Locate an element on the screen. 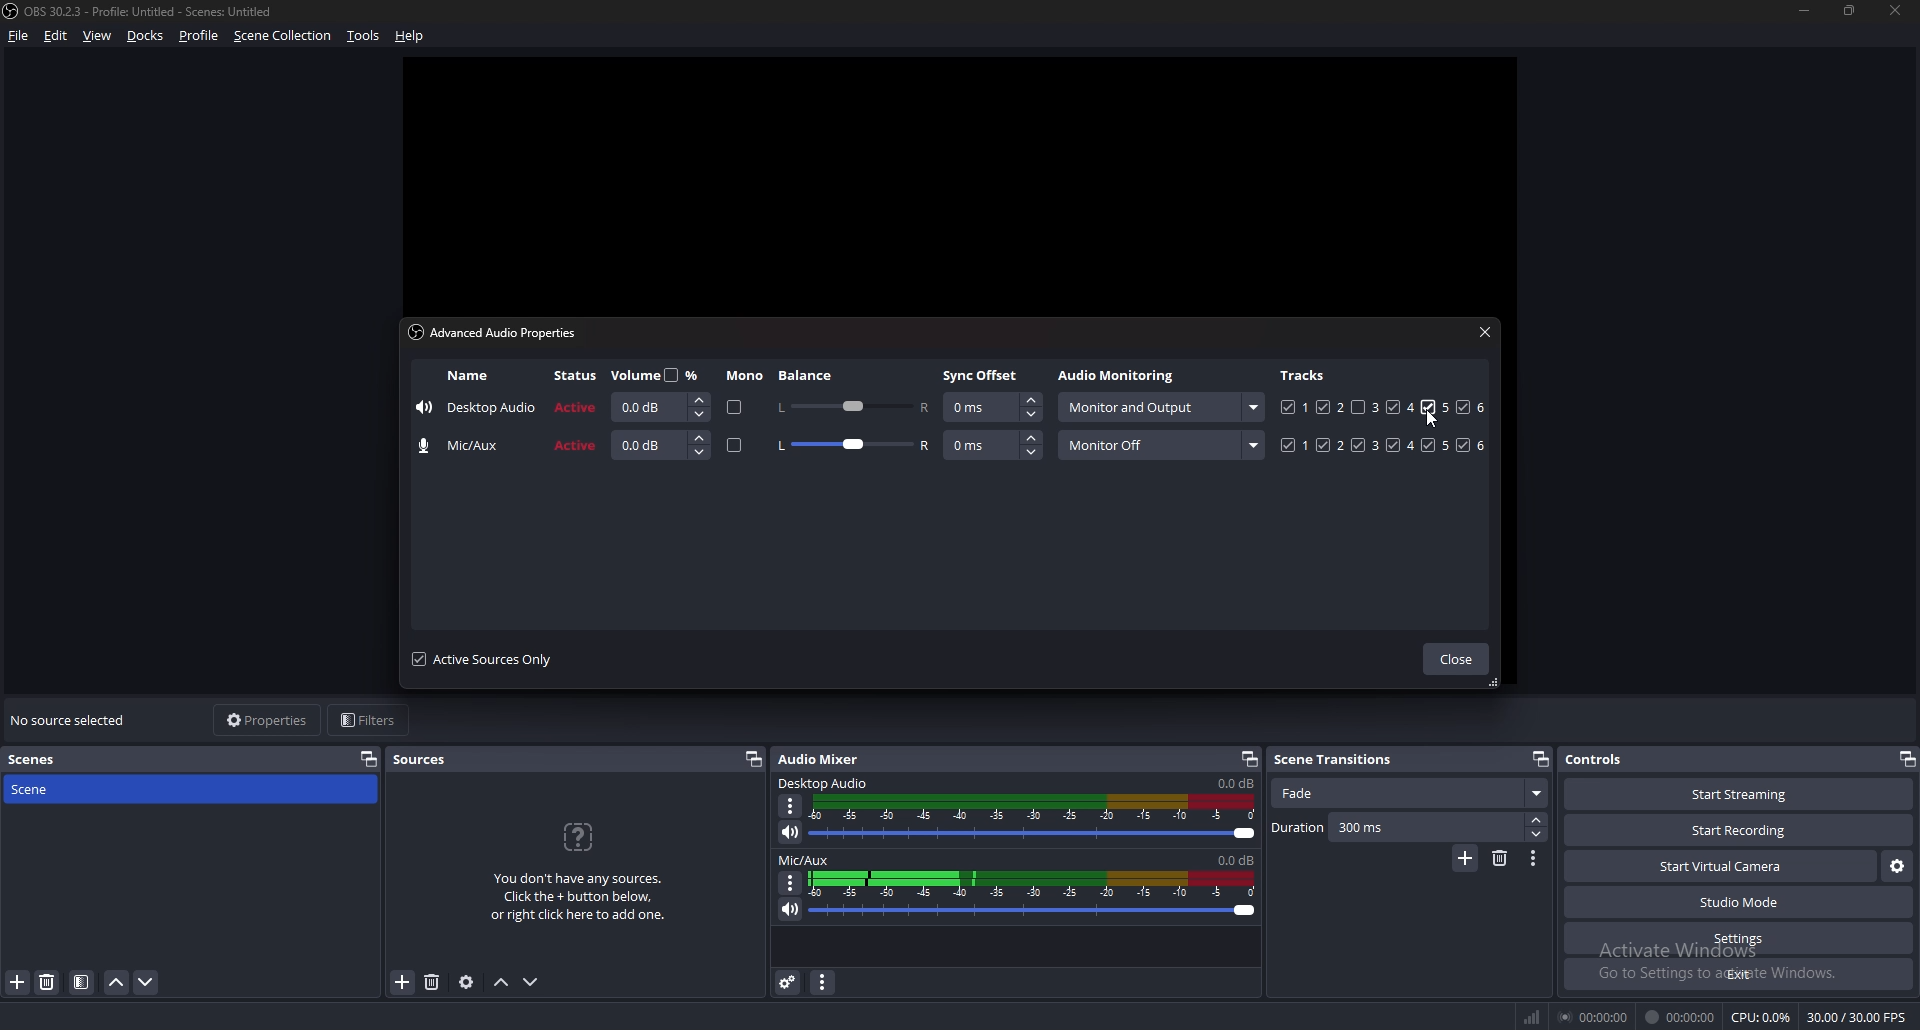  options is located at coordinates (1535, 858).